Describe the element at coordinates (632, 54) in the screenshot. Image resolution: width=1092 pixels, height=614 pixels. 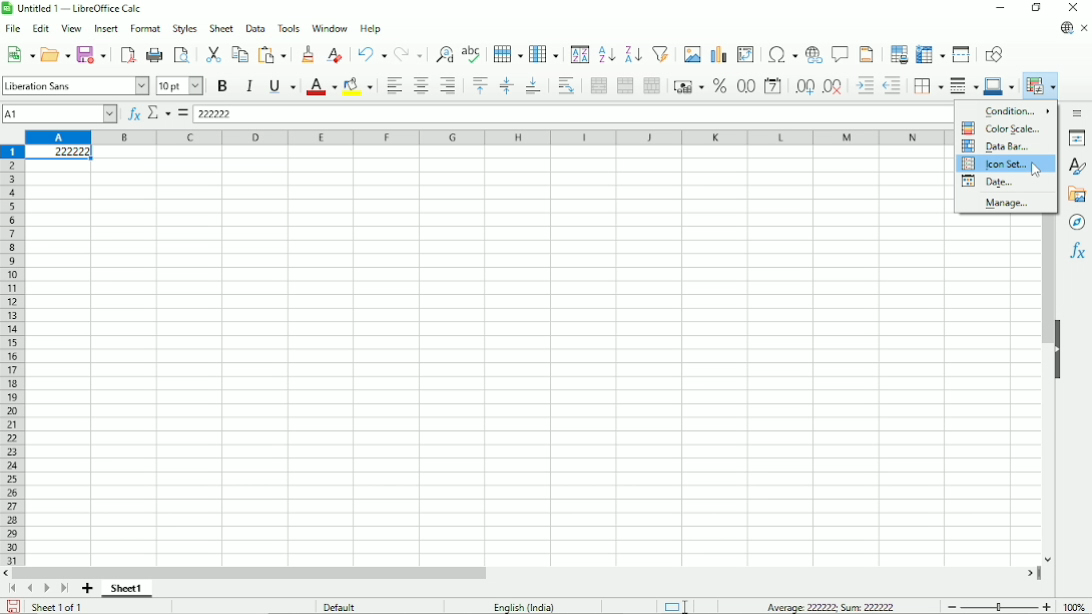
I see `Sort descending` at that location.